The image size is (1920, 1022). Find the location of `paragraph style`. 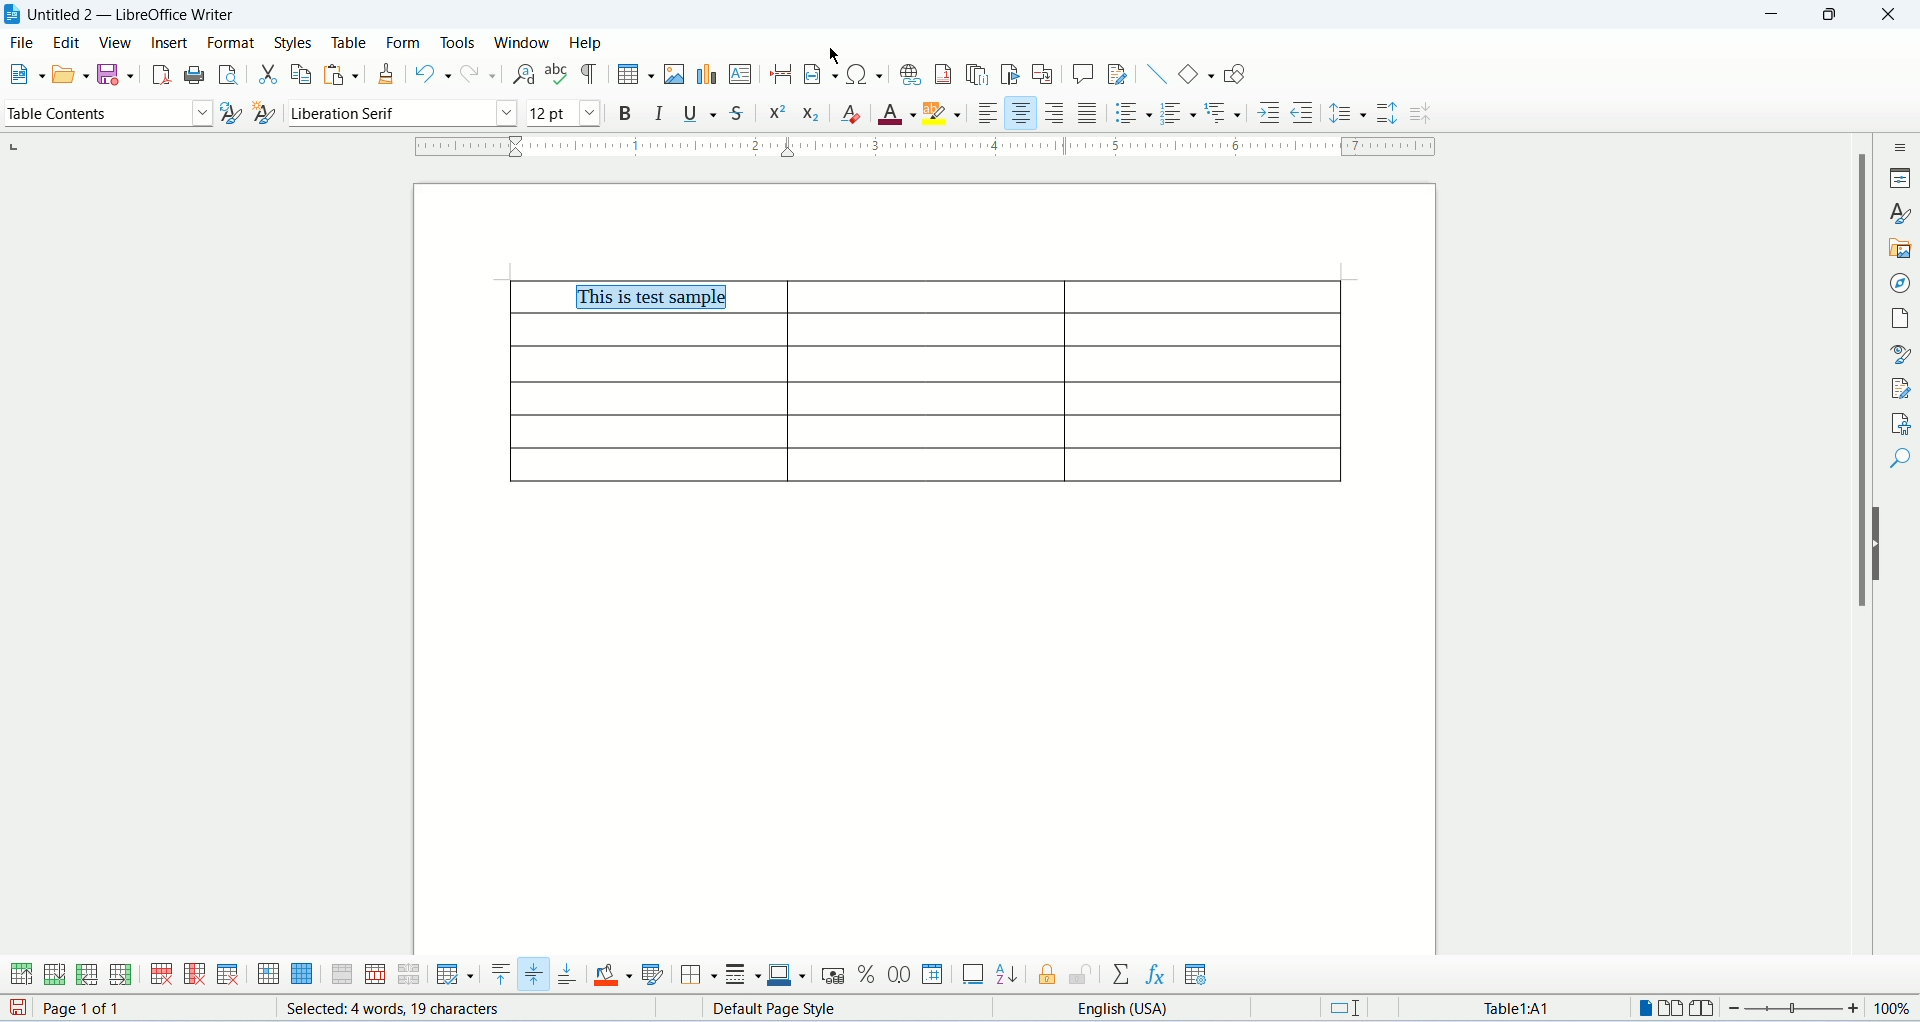

paragraph style is located at coordinates (106, 114).